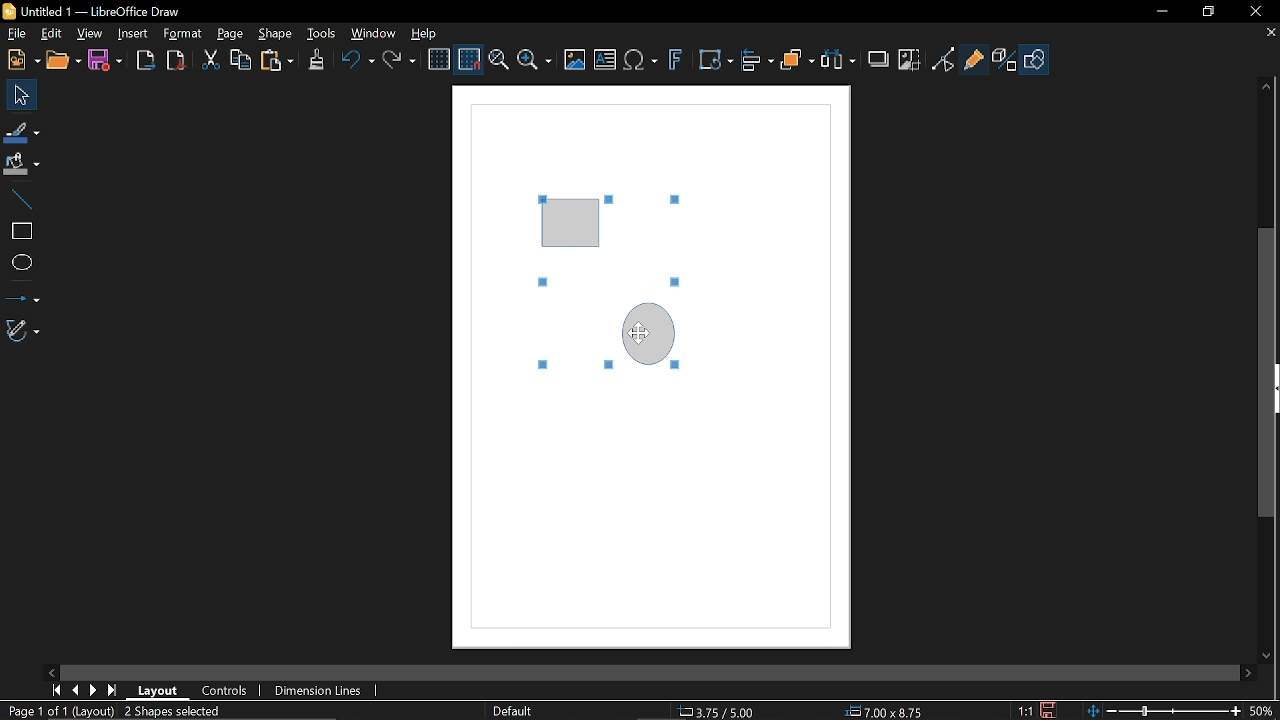 This screenshot has width=1280, height=720. Describe the element at coordinates (277, 61) in the screenshot. I see `Paste` at that location.